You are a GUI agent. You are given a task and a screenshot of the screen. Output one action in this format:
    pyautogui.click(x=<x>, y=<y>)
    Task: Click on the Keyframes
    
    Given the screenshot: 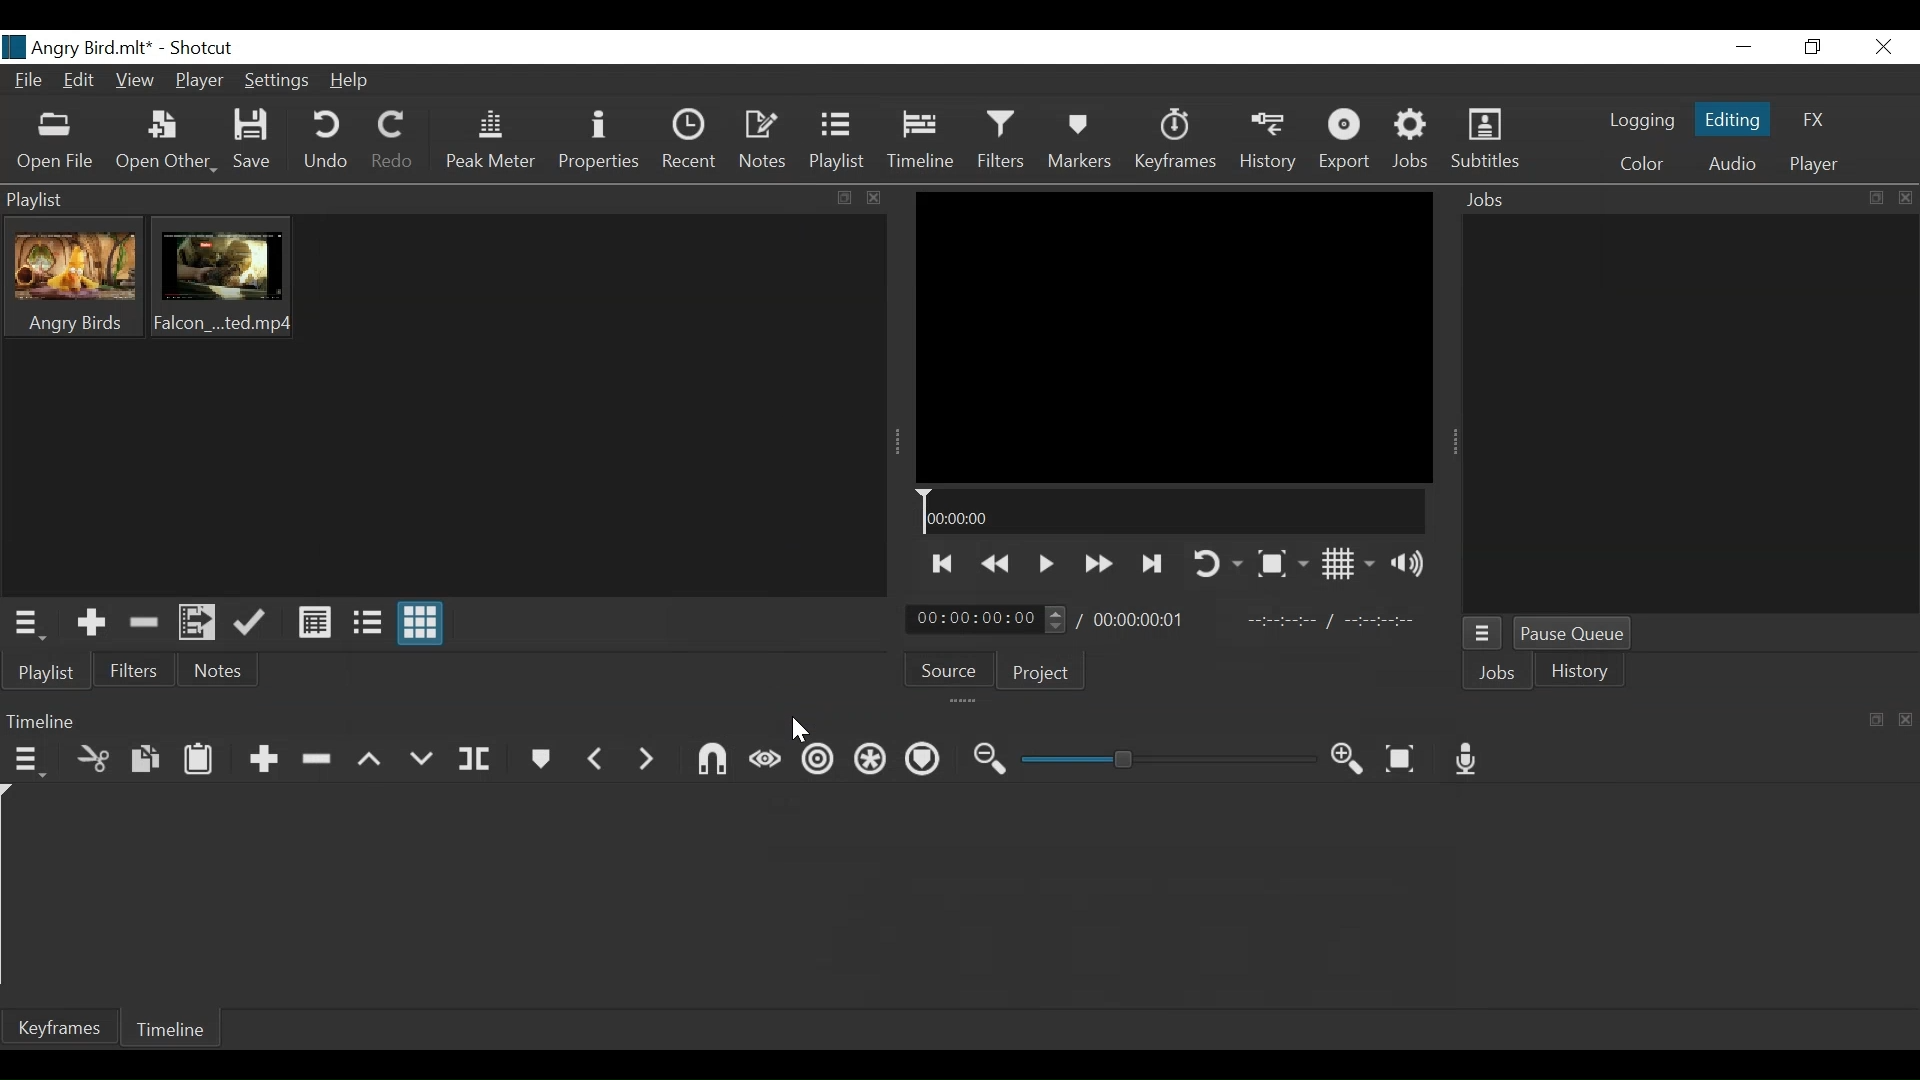 What is the action you would take?
    pyautogui.click(x=1173, y=140)
    